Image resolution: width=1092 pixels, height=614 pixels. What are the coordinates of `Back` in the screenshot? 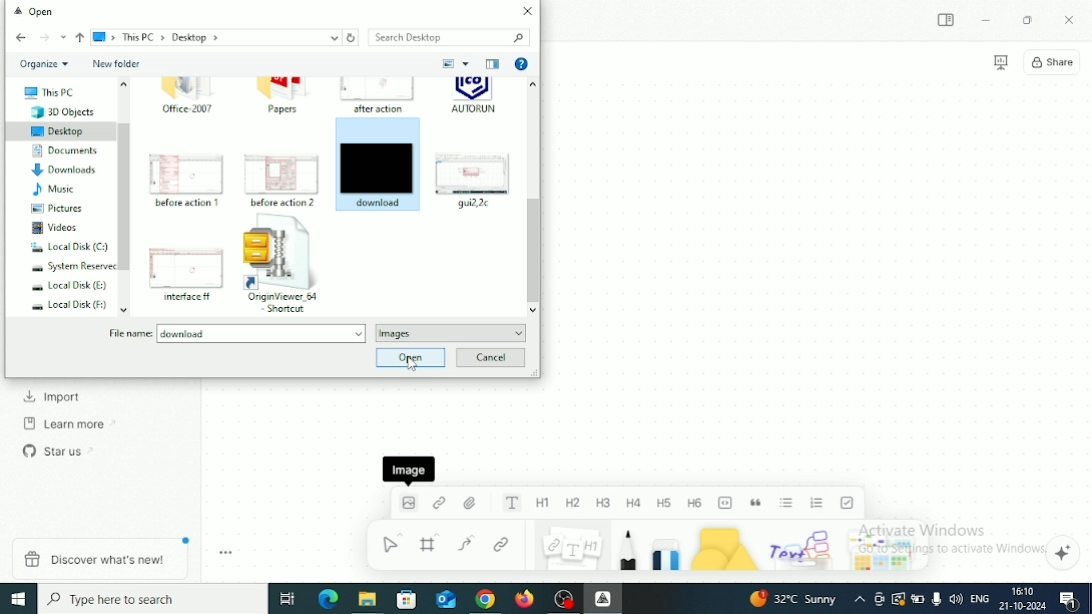 It's located at (21, 39).